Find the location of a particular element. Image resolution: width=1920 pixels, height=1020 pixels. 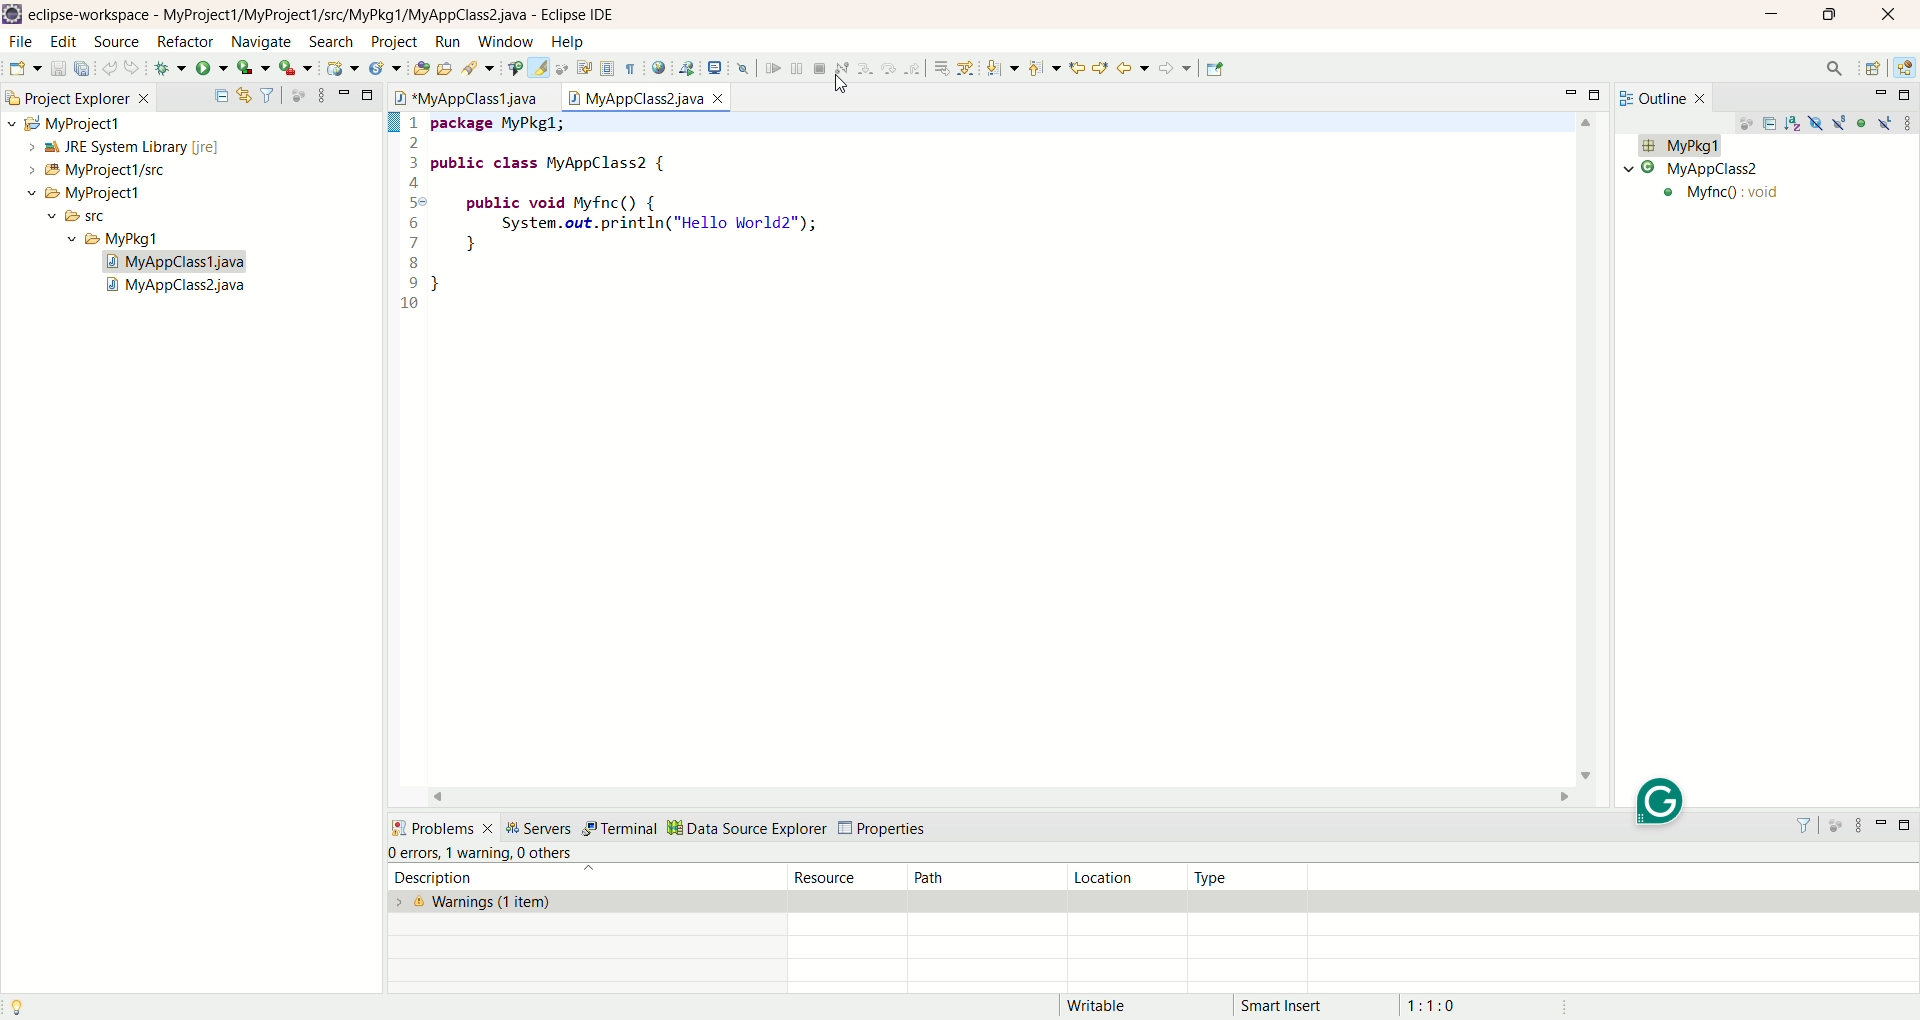

save is located at coordinates (59, 68).